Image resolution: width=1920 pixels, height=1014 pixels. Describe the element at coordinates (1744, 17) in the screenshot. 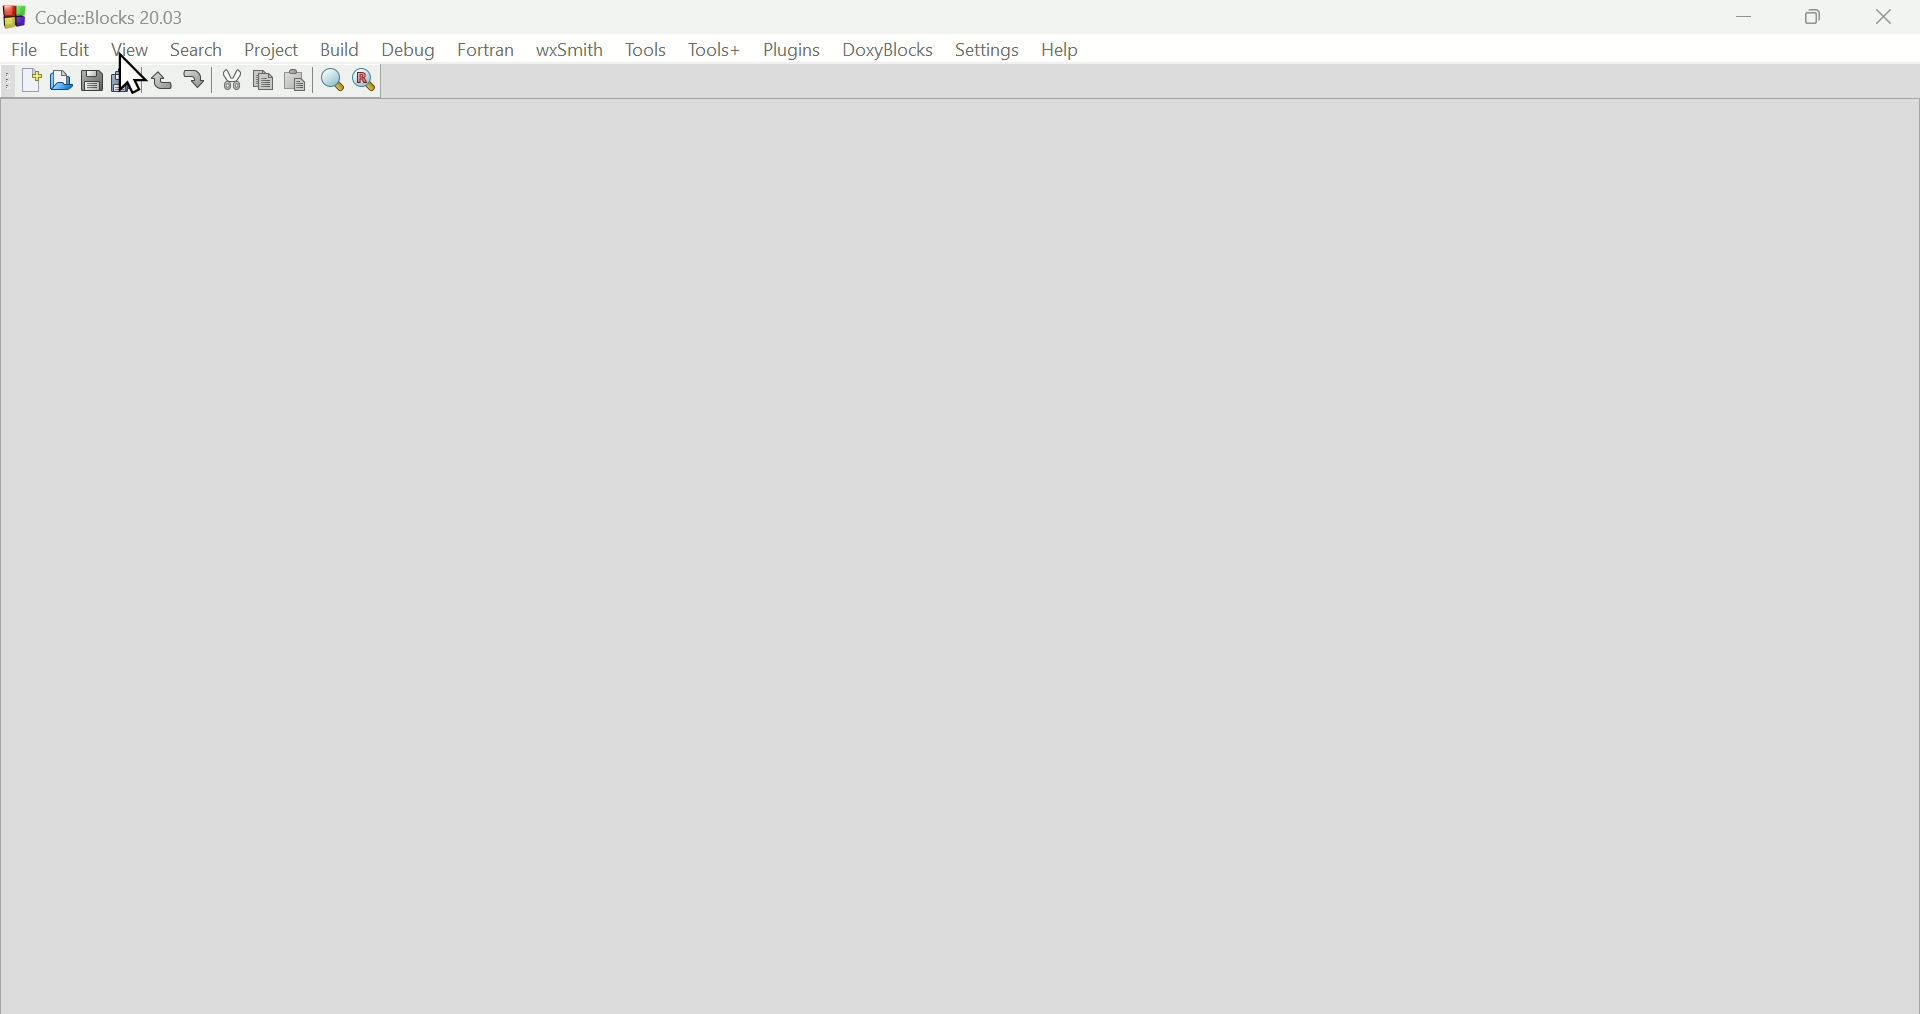

I see `minimize` at that location.